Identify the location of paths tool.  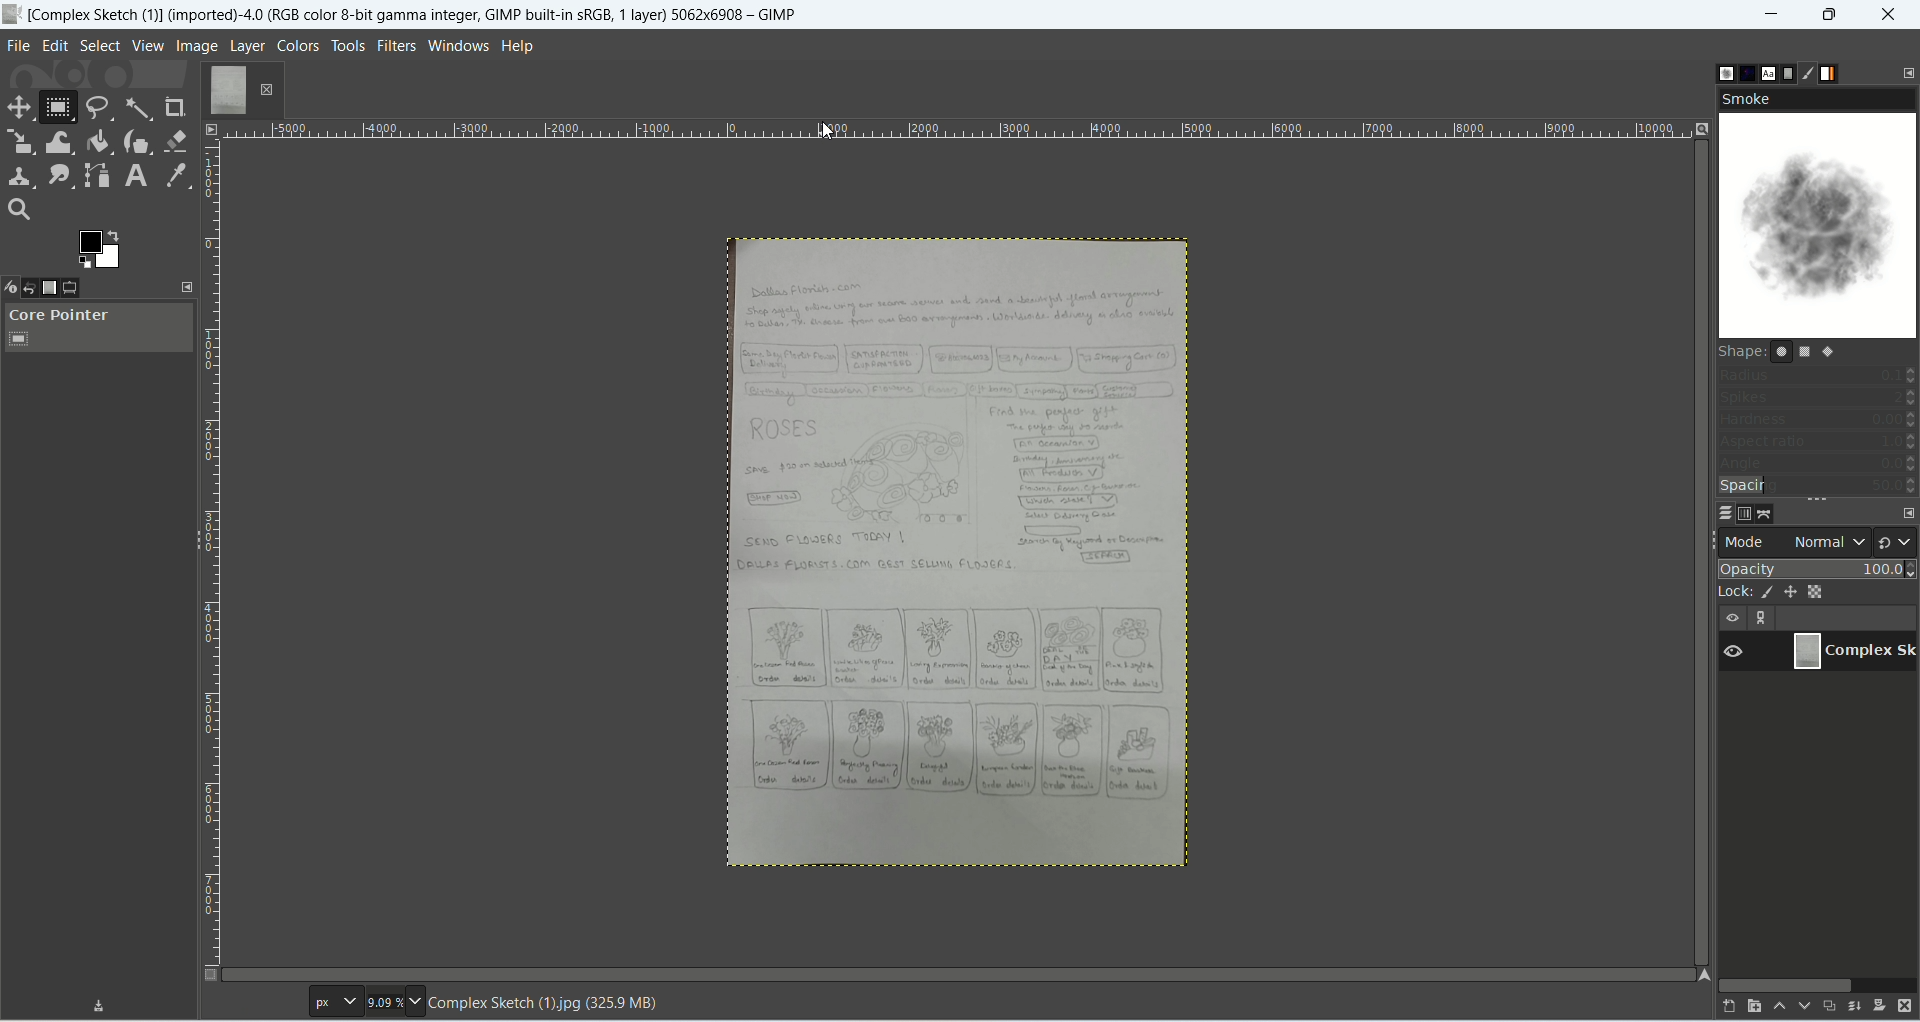
(97, 176).